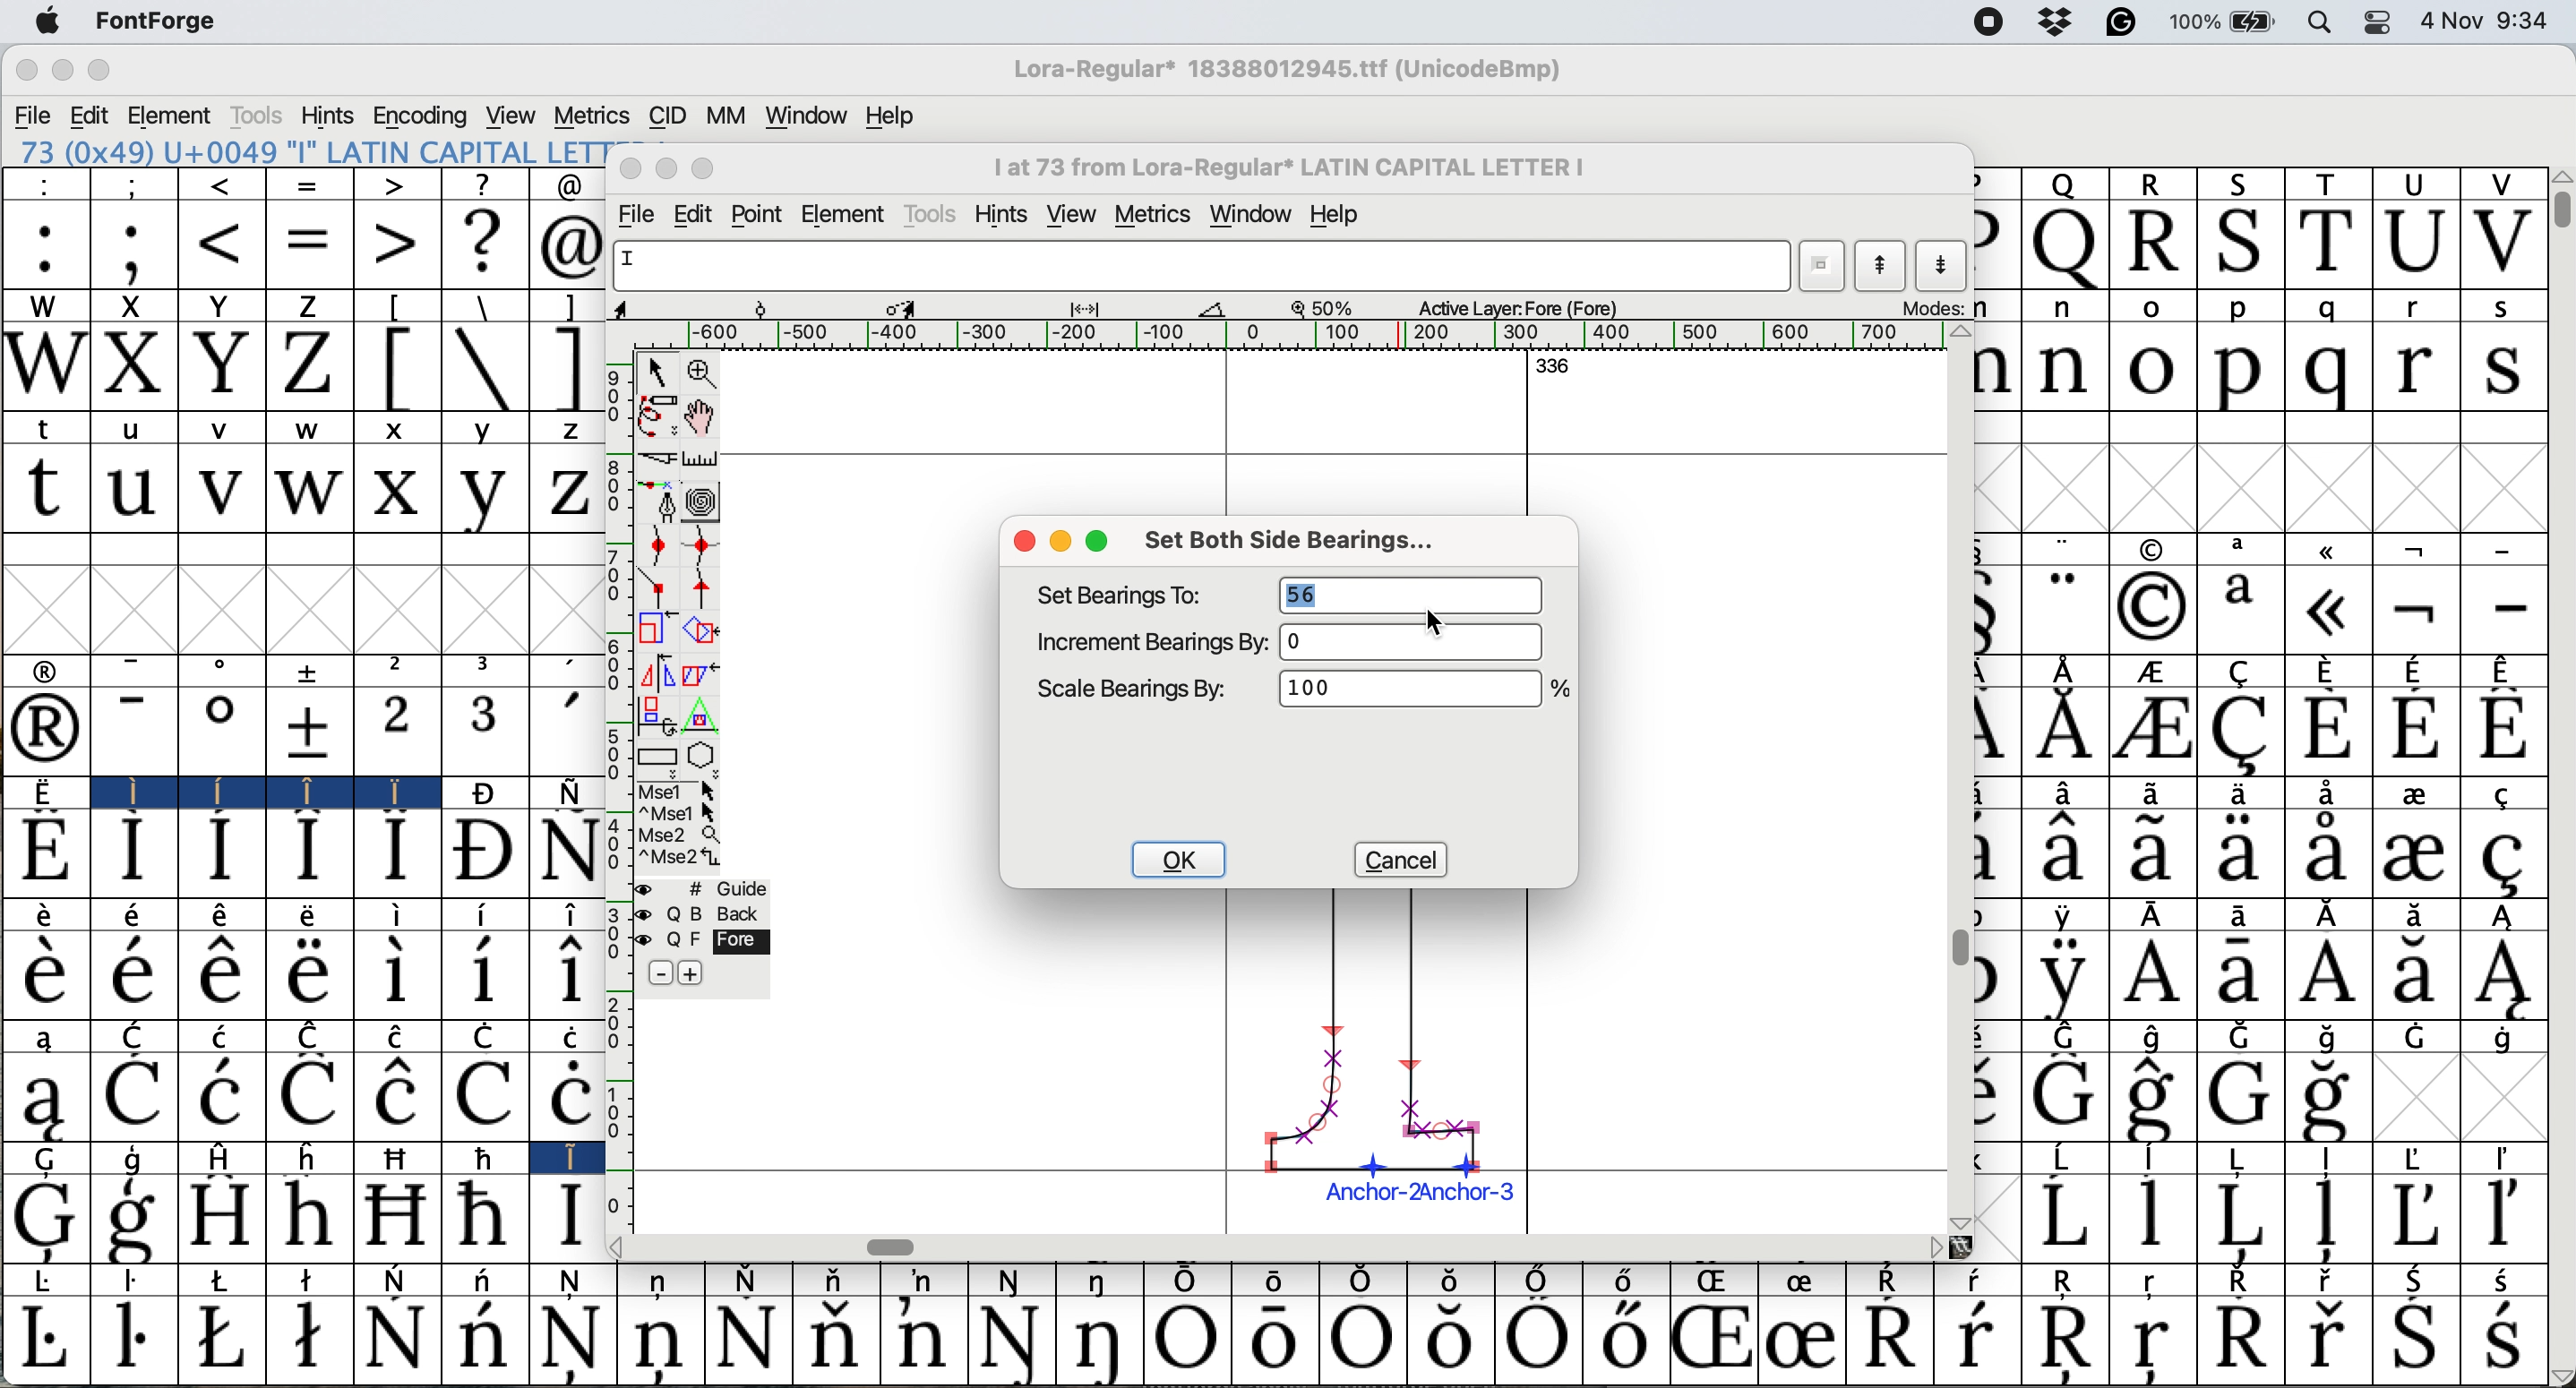 The height and width of the screenshot is (1388, 2576). Describe the element at coordinates (665, 115) in the screenshot. I see `cid` at that location.